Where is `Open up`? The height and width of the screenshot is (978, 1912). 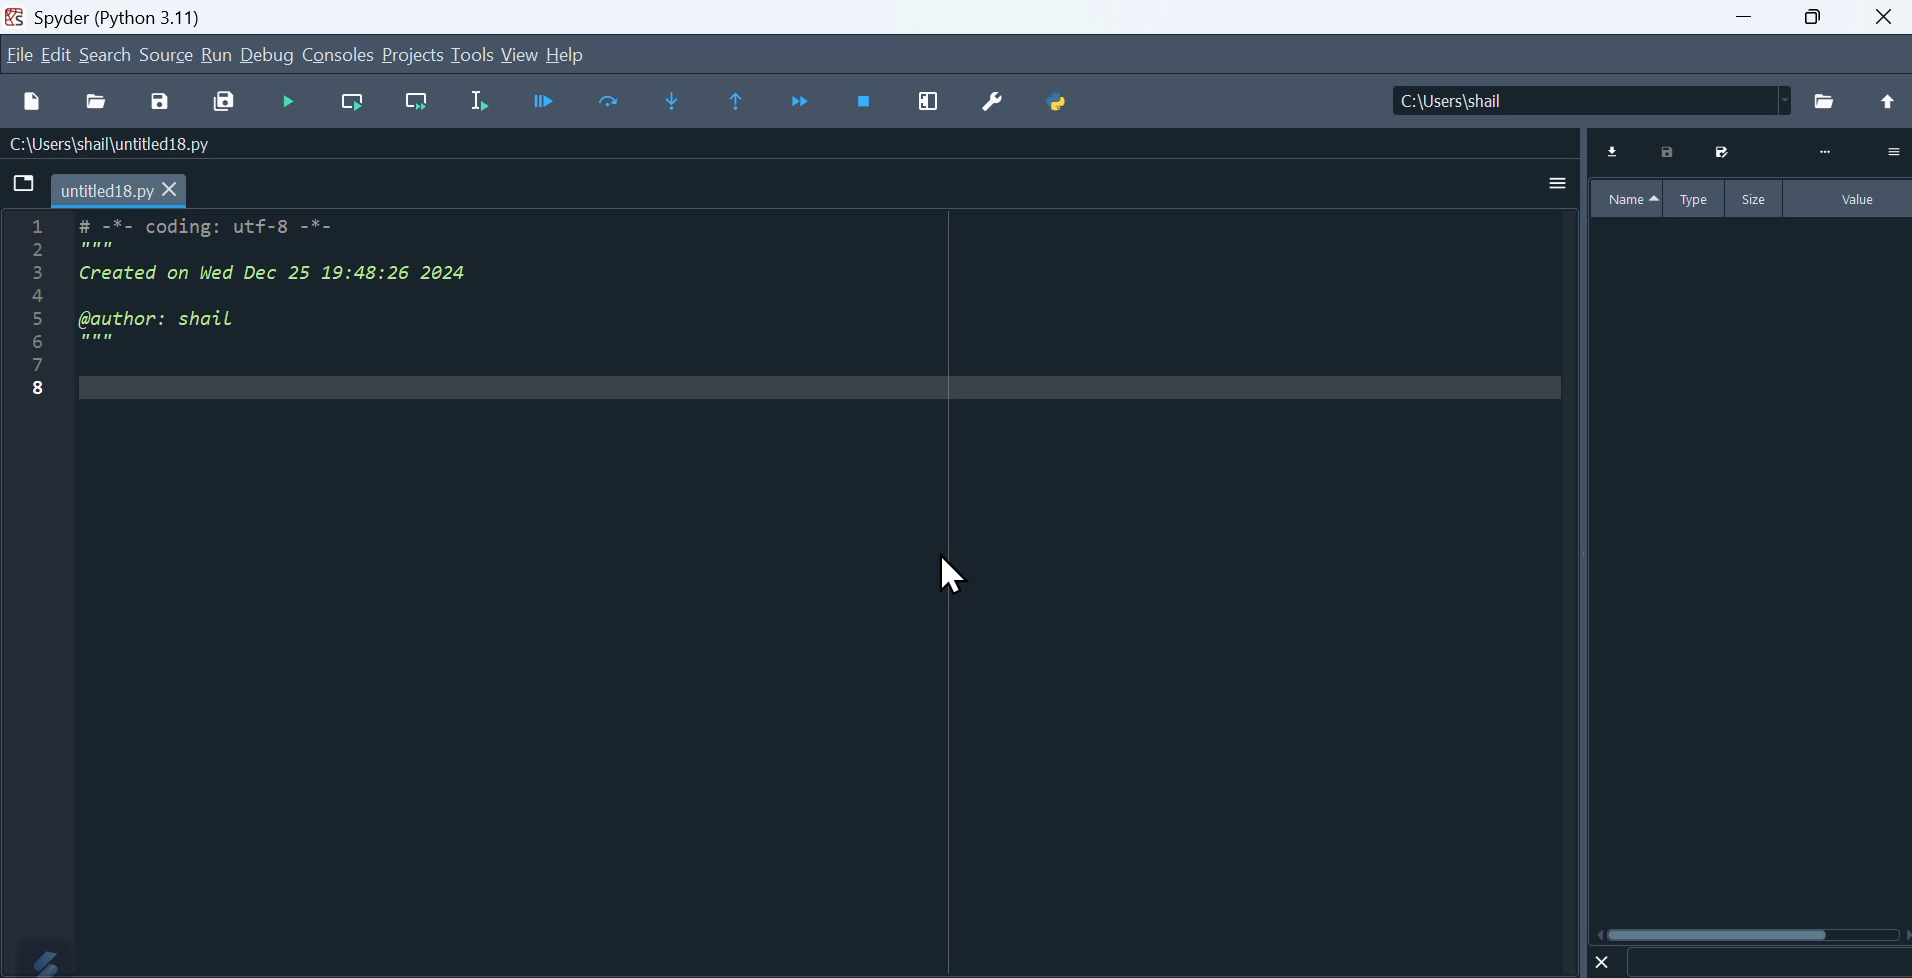 Open up is located at coordinates (1885, 103).